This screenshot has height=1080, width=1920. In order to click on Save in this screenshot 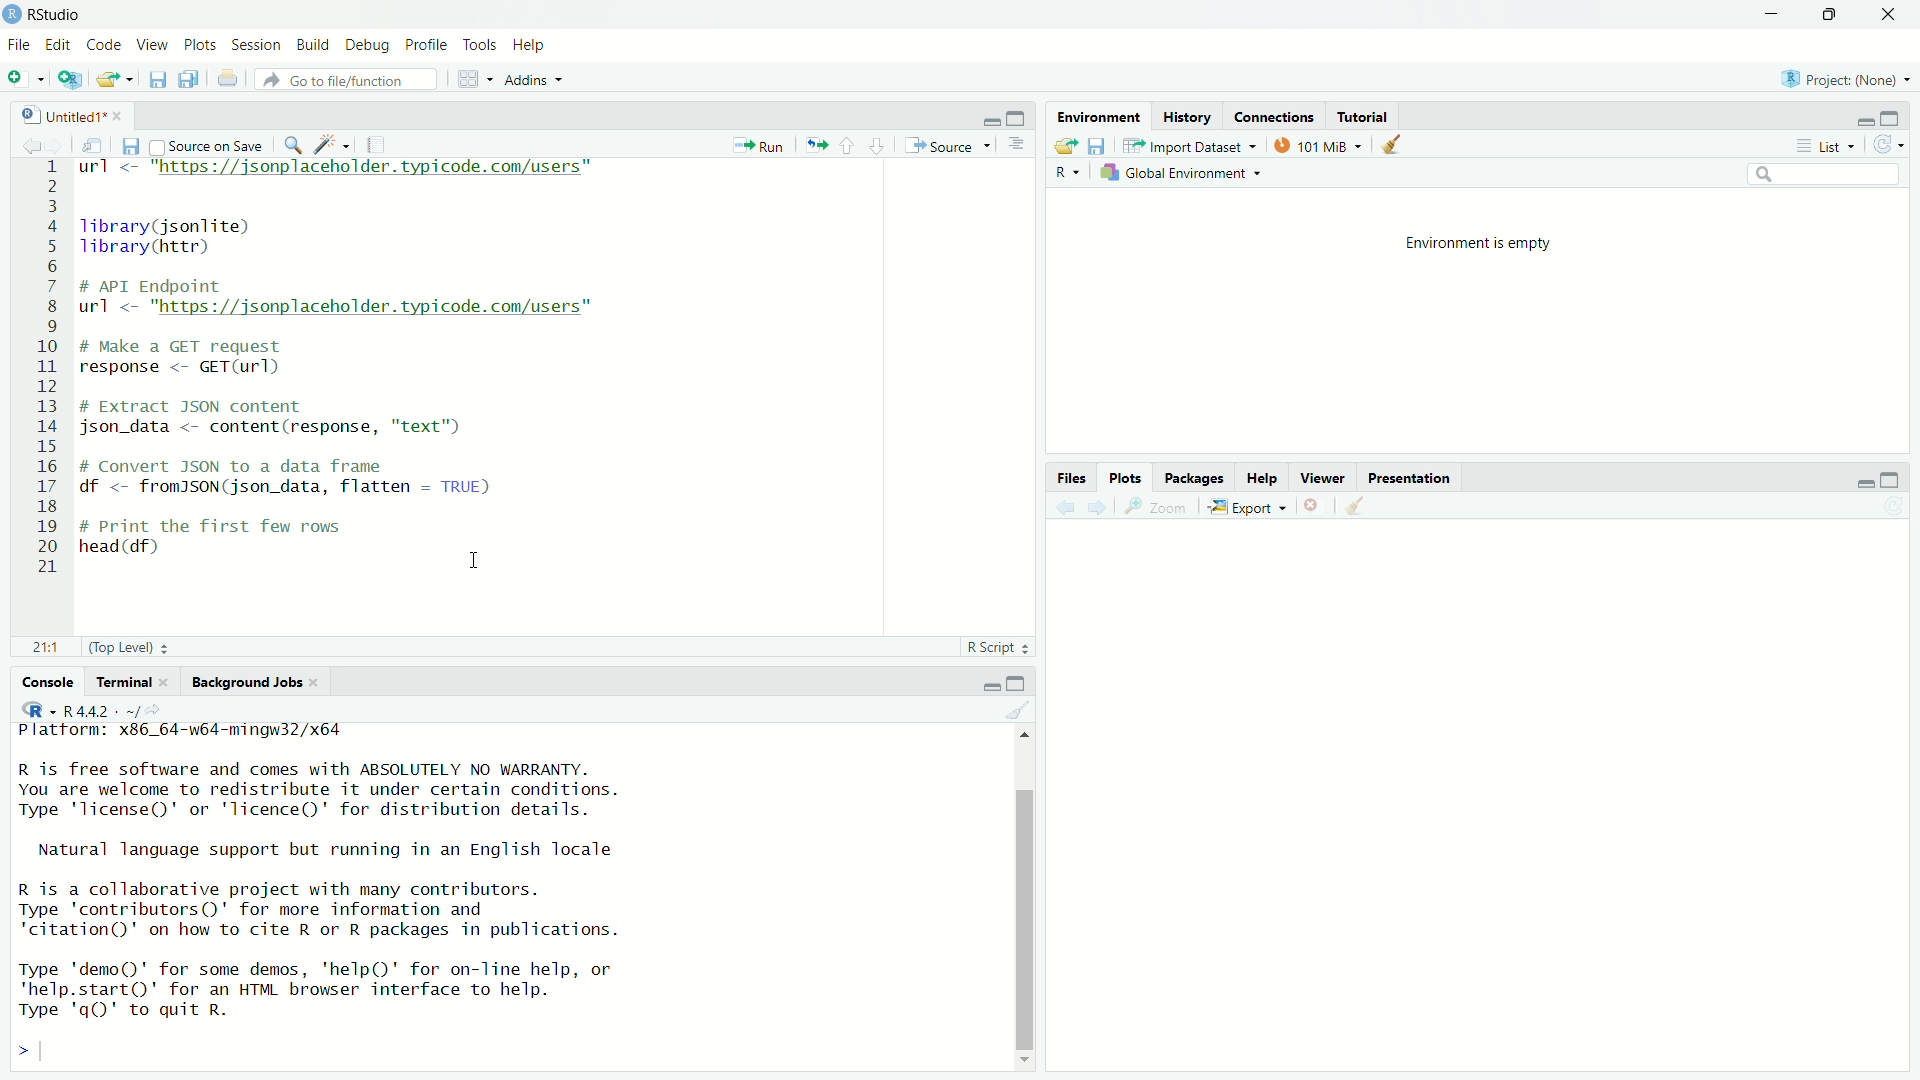, I will do `click(129, 148)`.